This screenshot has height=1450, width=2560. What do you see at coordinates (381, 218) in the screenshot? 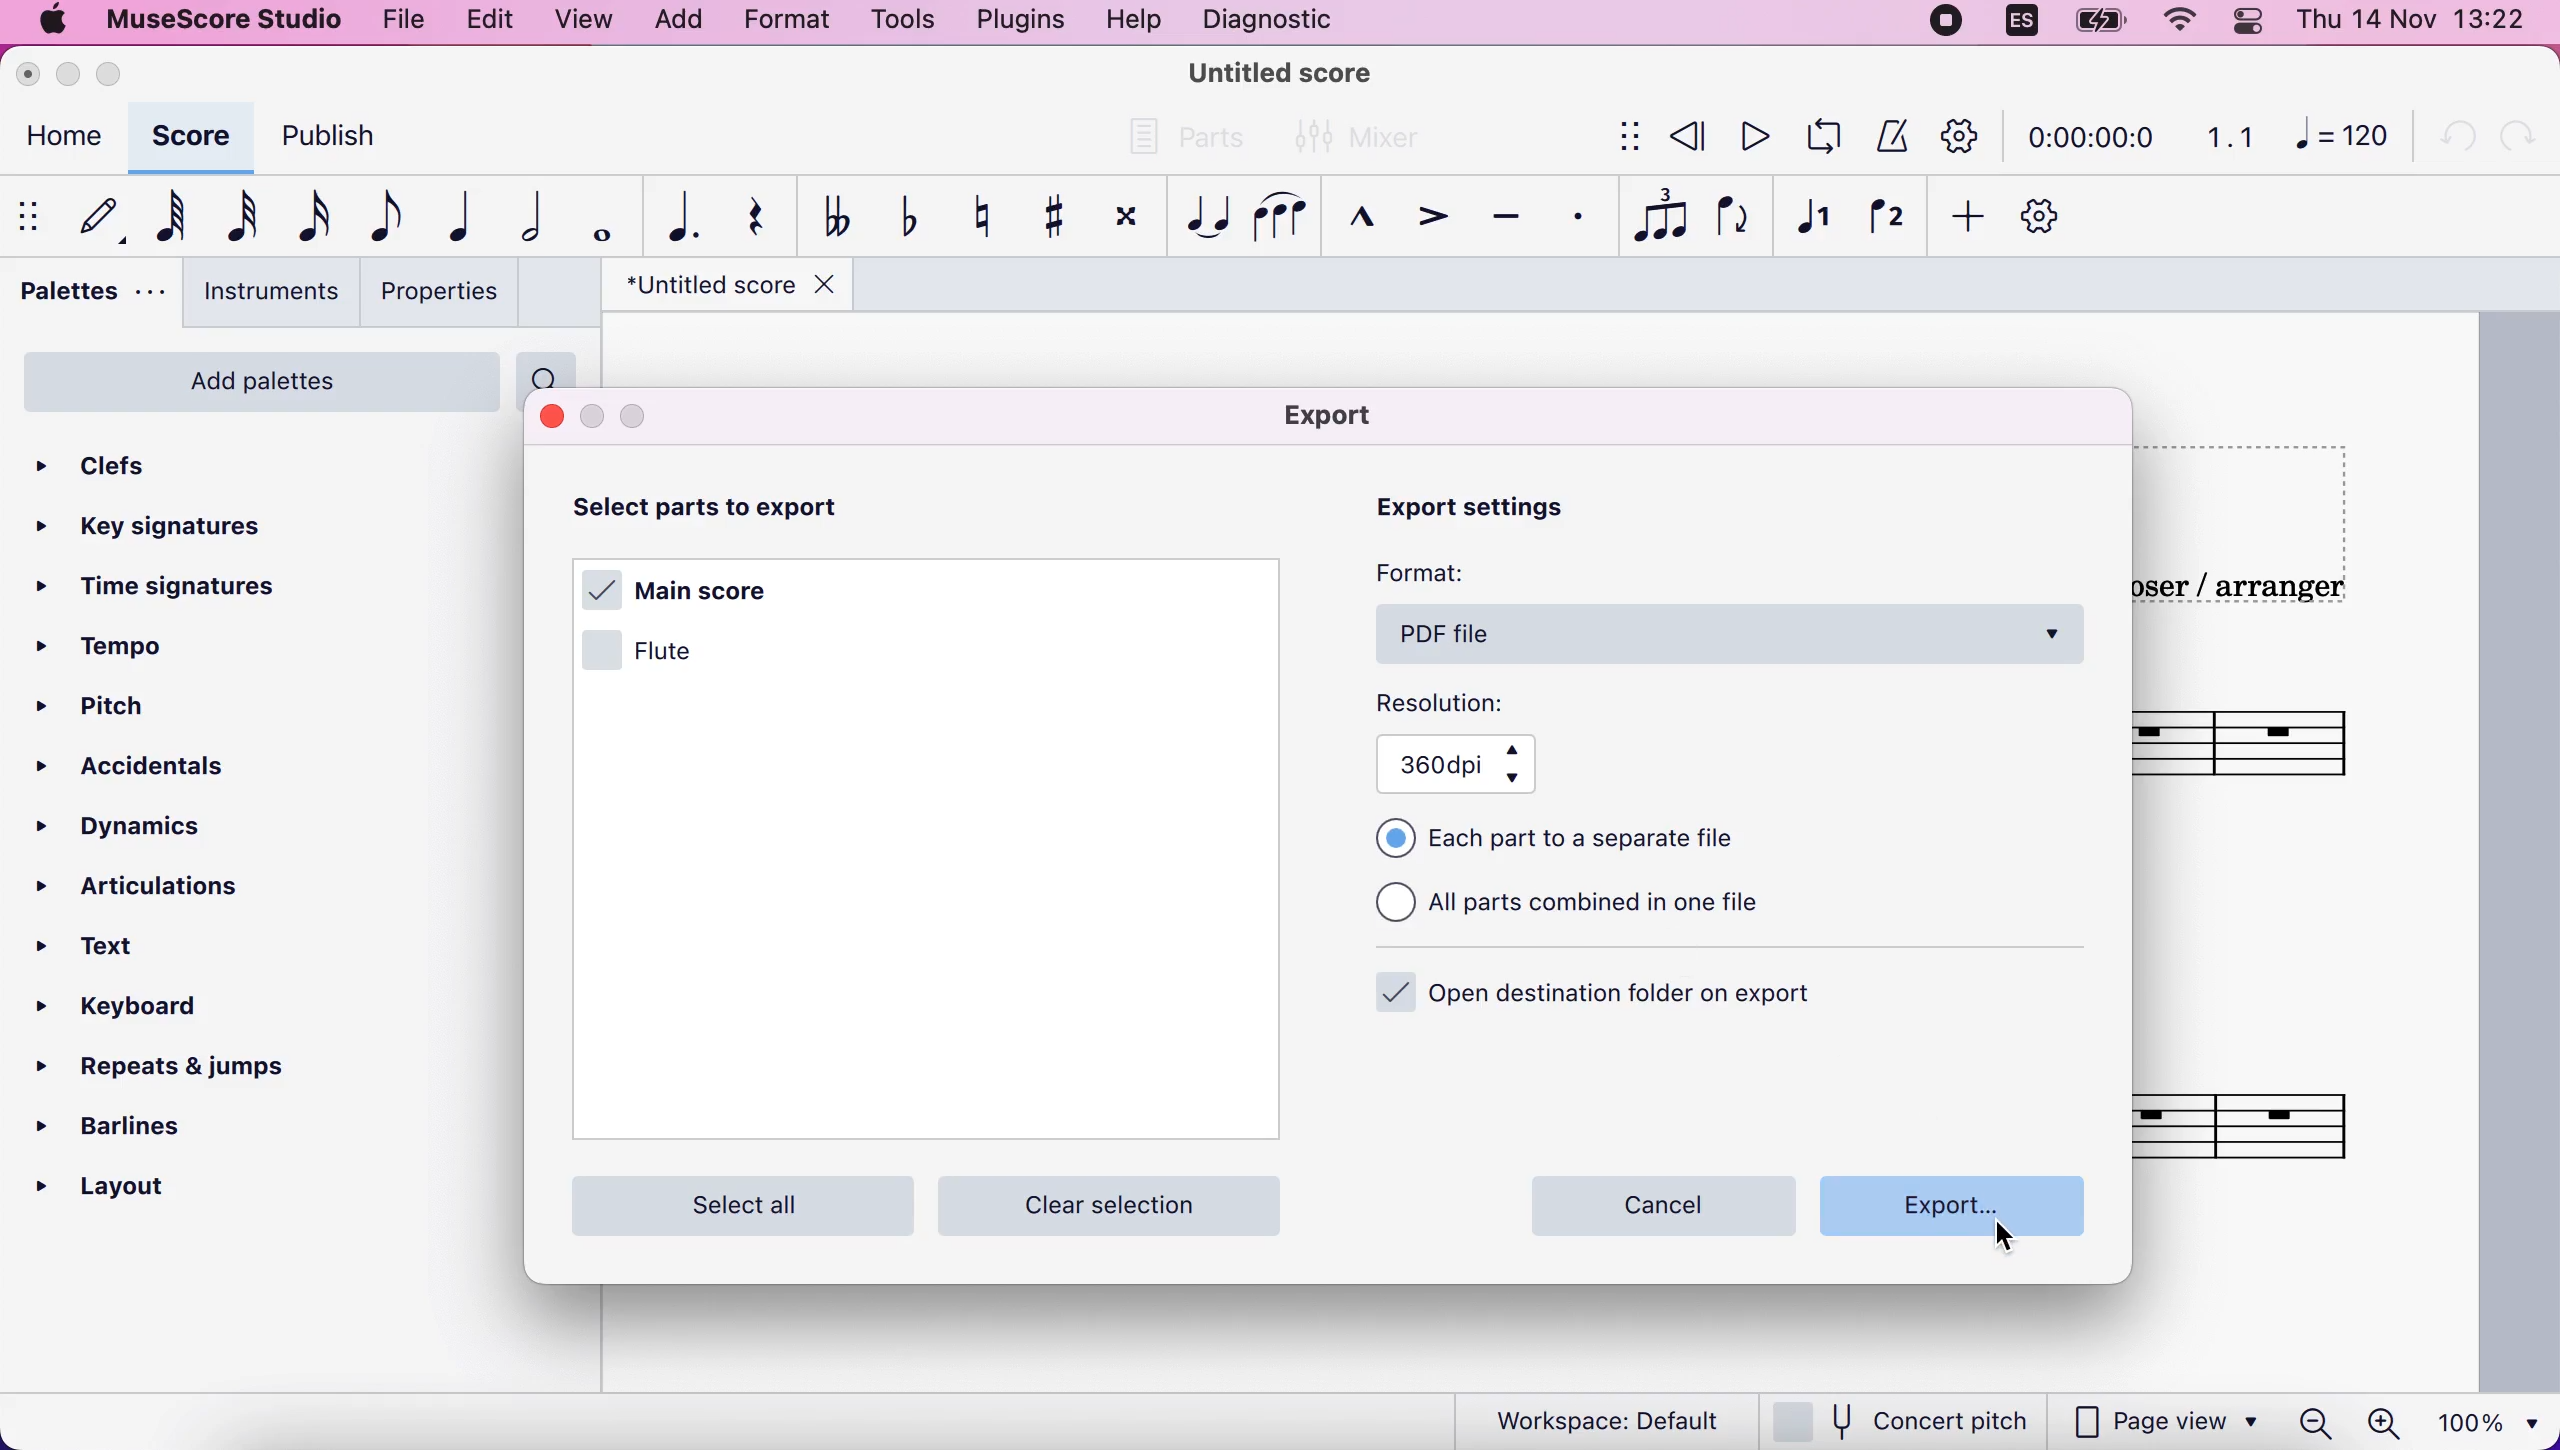
I see `eight note` at bounding box center [381, 218].